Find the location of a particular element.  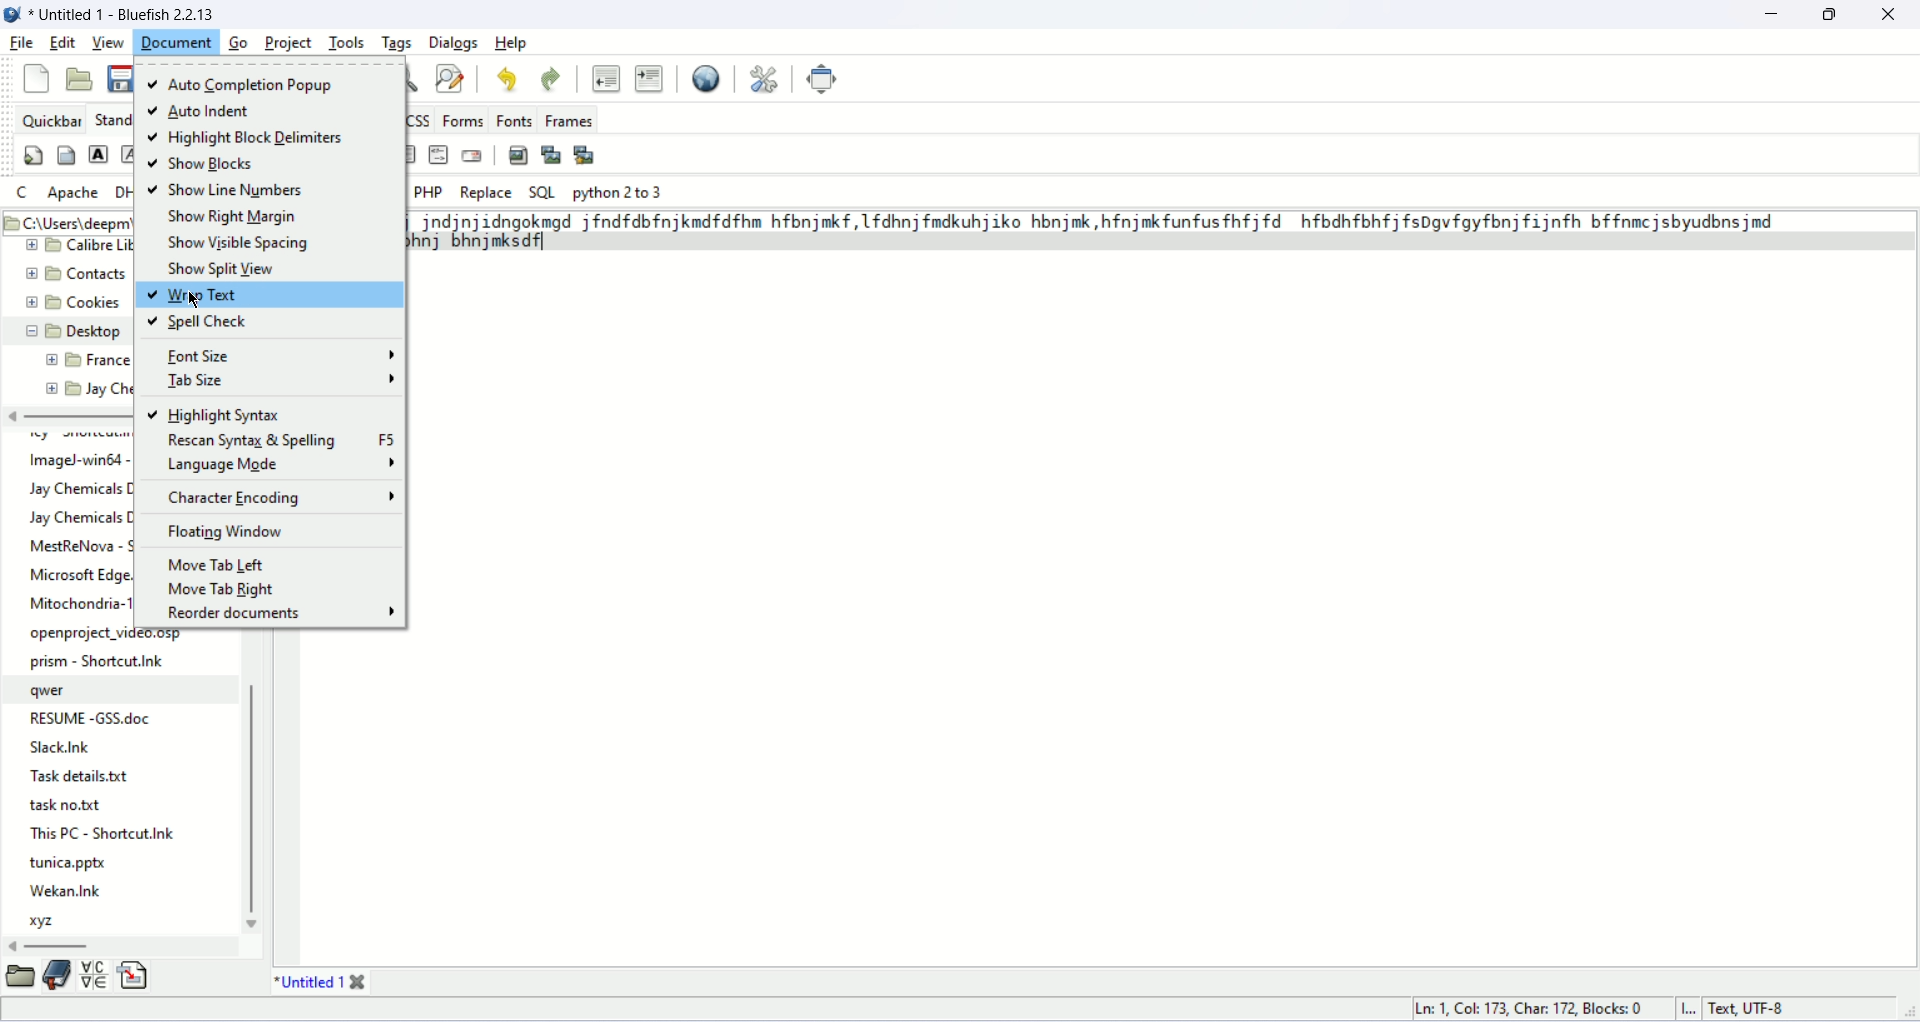

Apache is located at coordinates (72, 193).